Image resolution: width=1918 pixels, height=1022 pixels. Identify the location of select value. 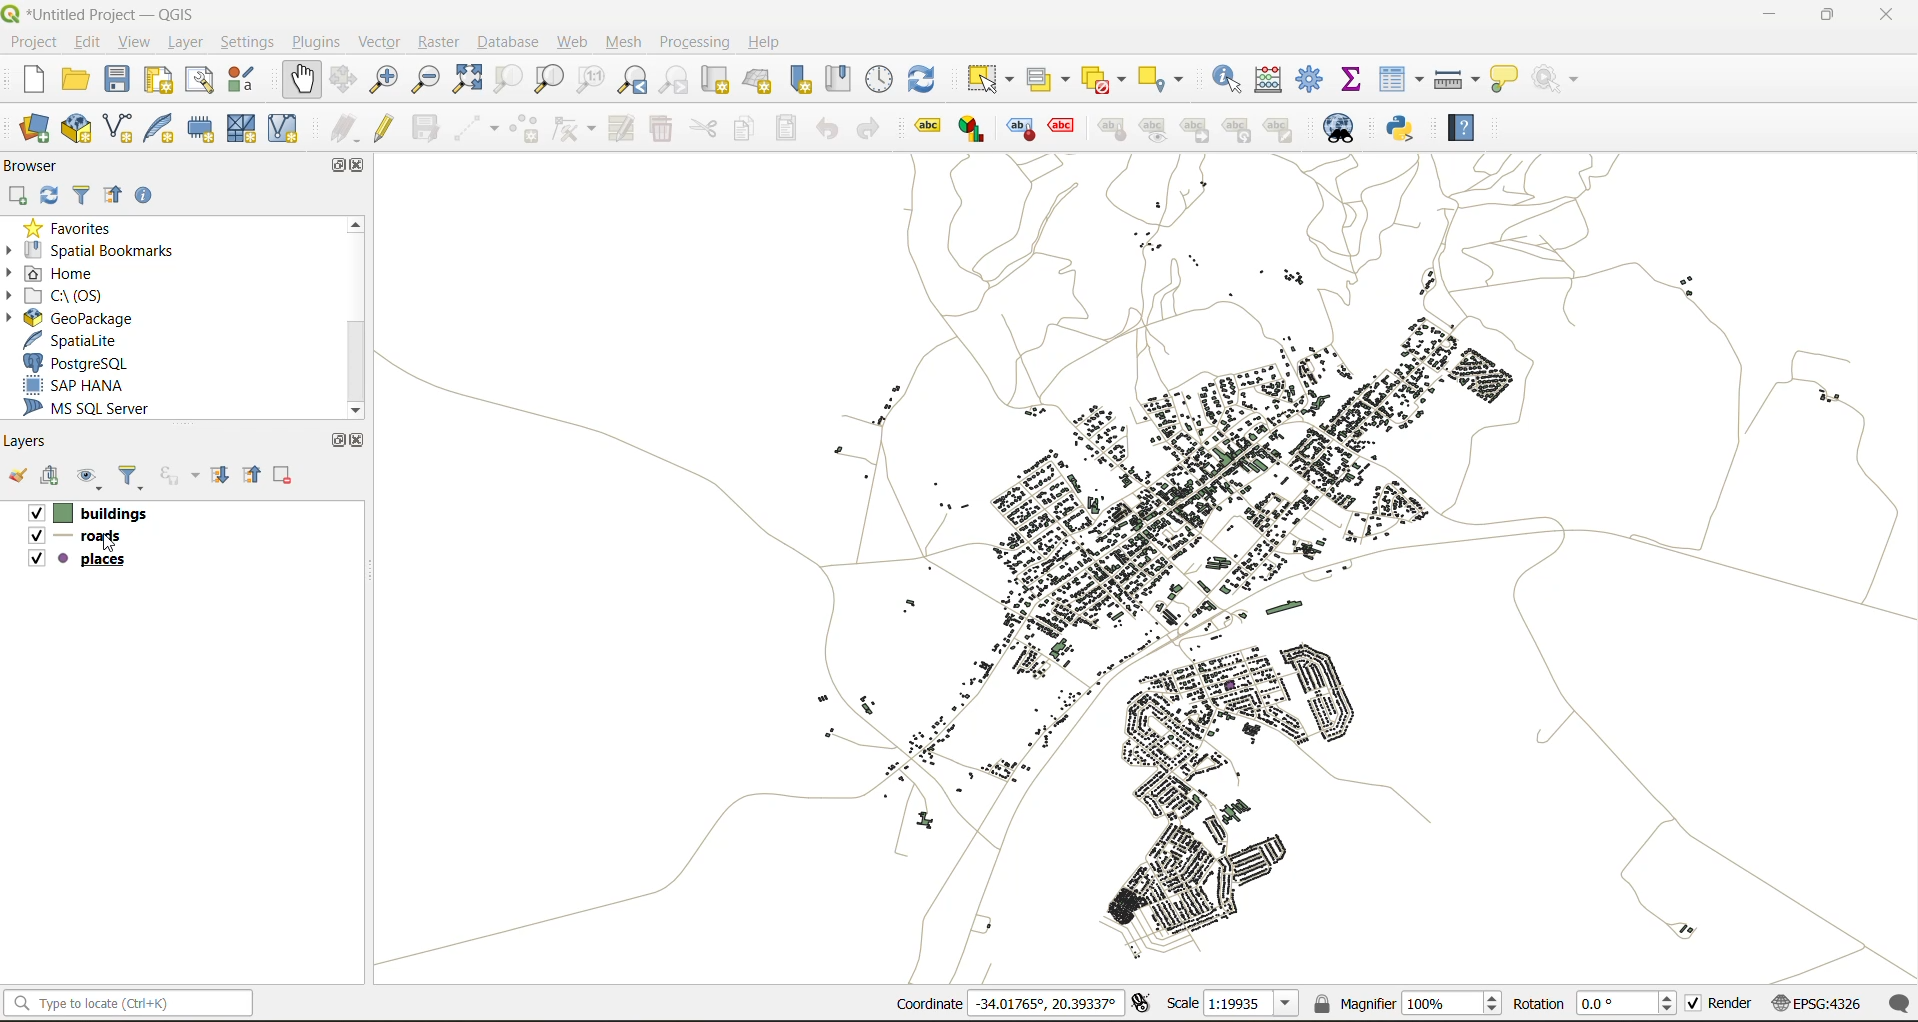
(1051, 78).